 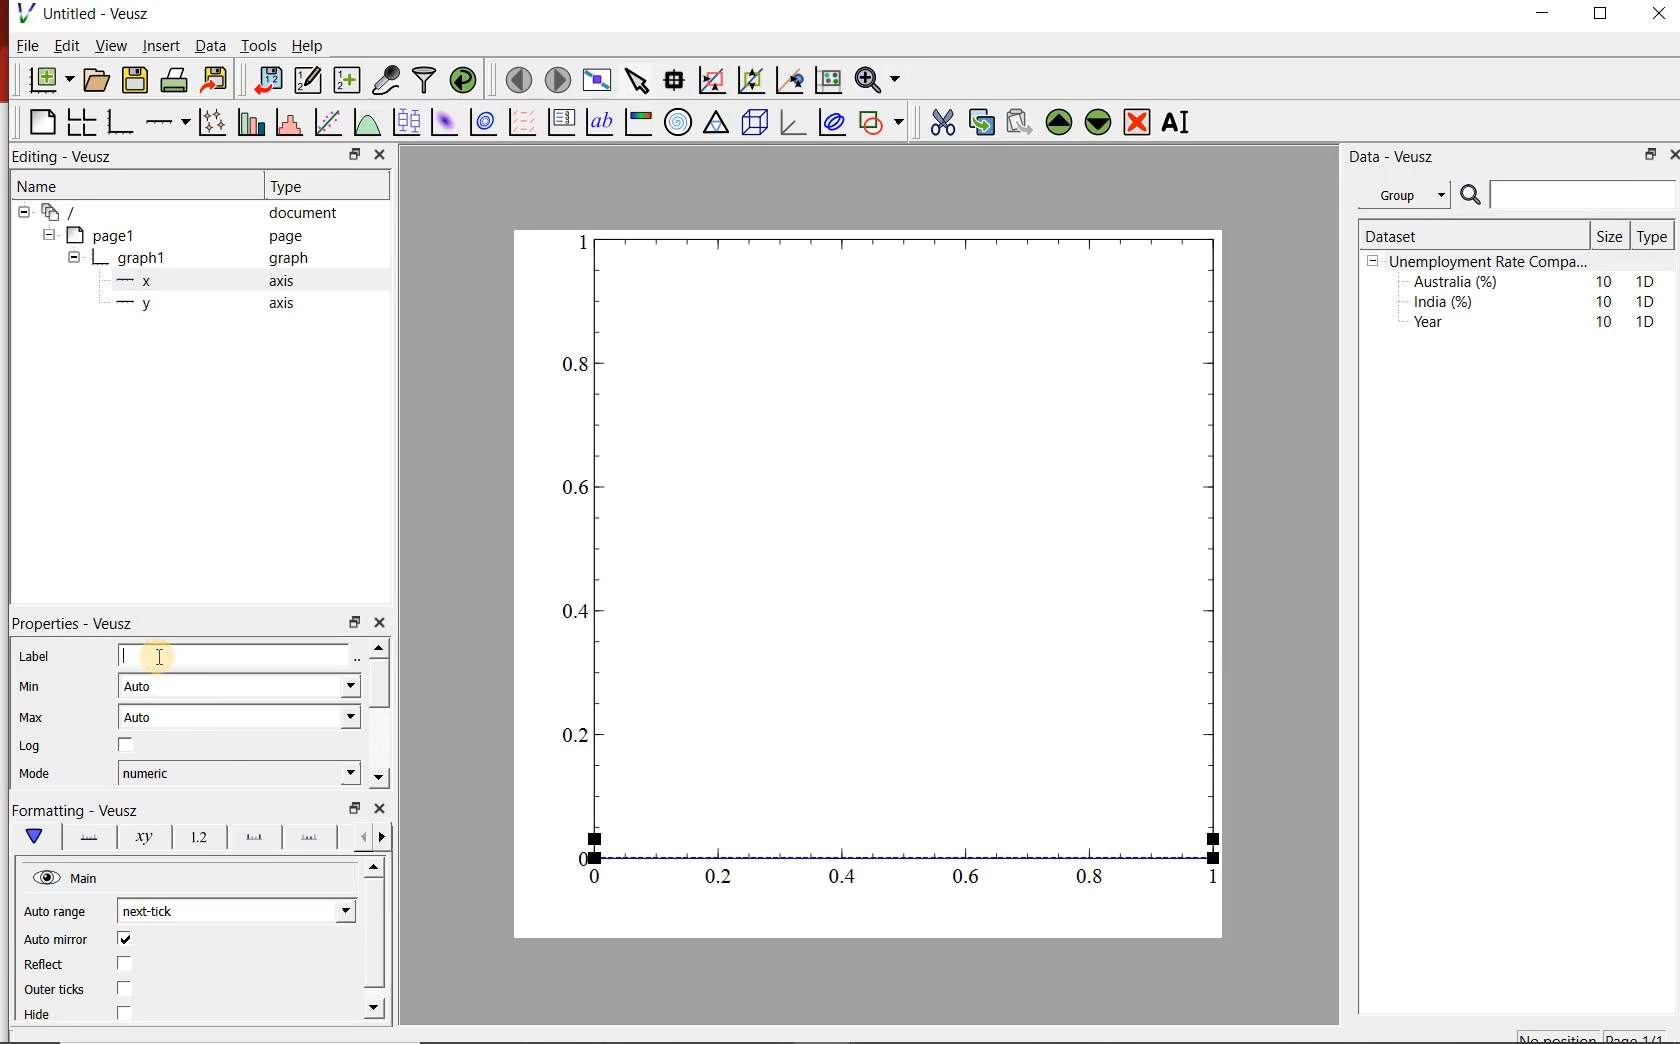 I want to click on minimise, so click(x=357, y=154).